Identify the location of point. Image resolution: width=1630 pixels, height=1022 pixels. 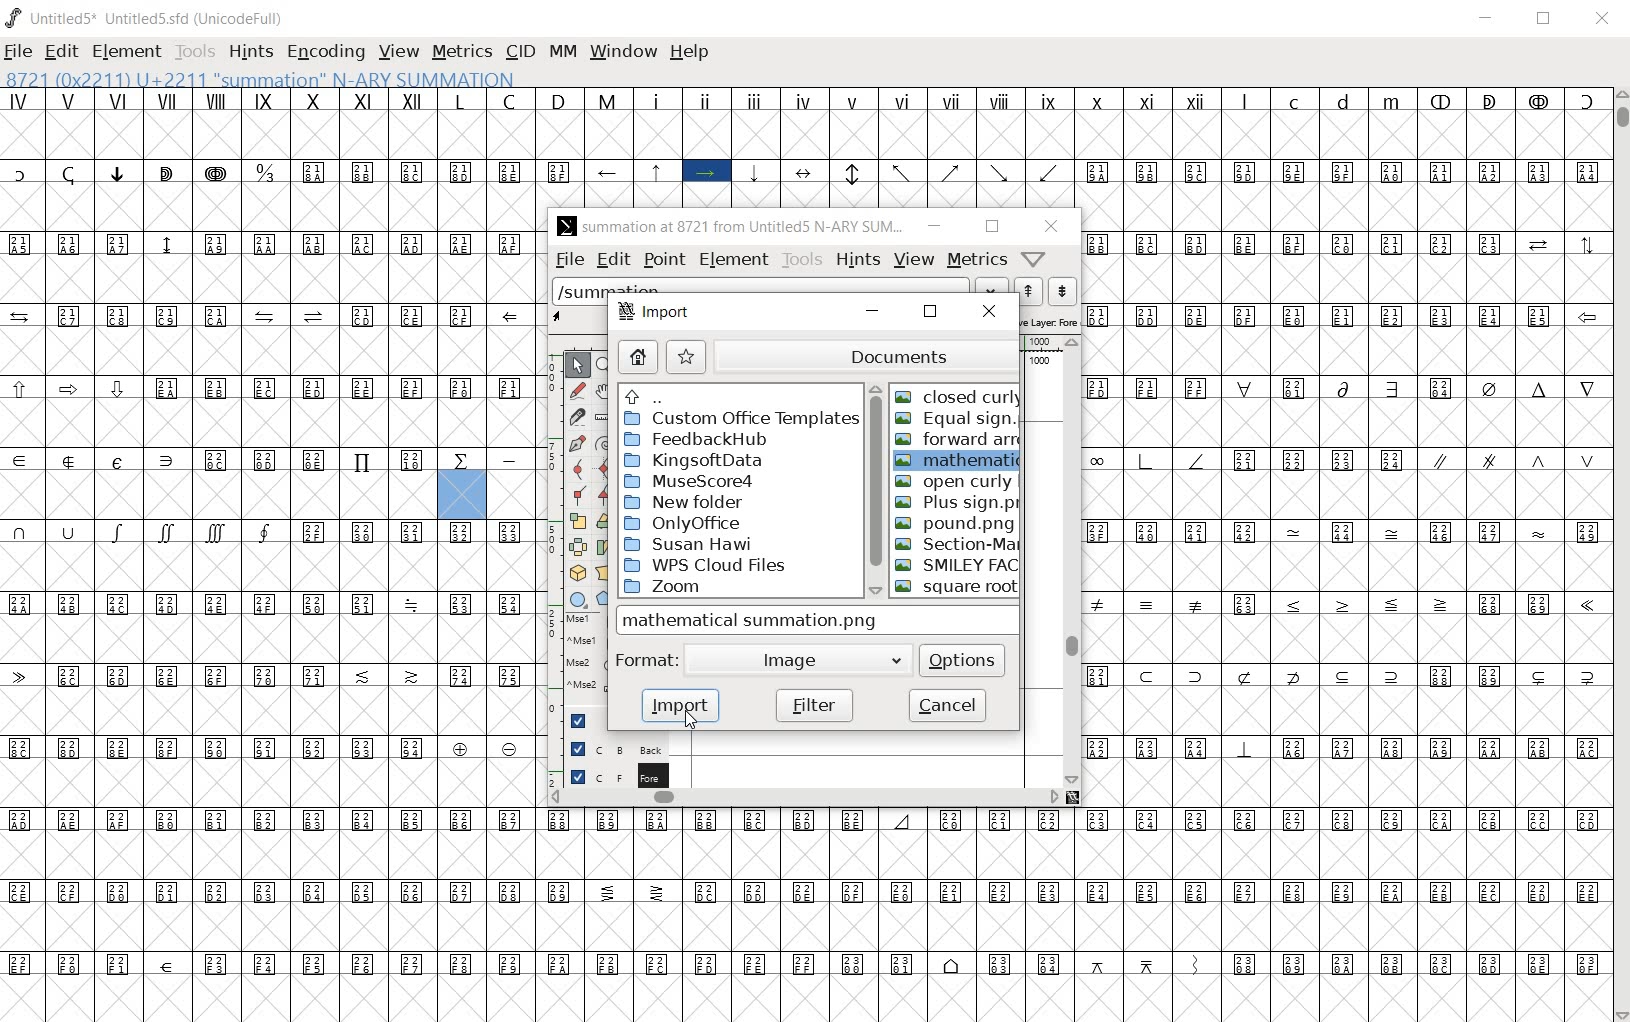
(663, 260).